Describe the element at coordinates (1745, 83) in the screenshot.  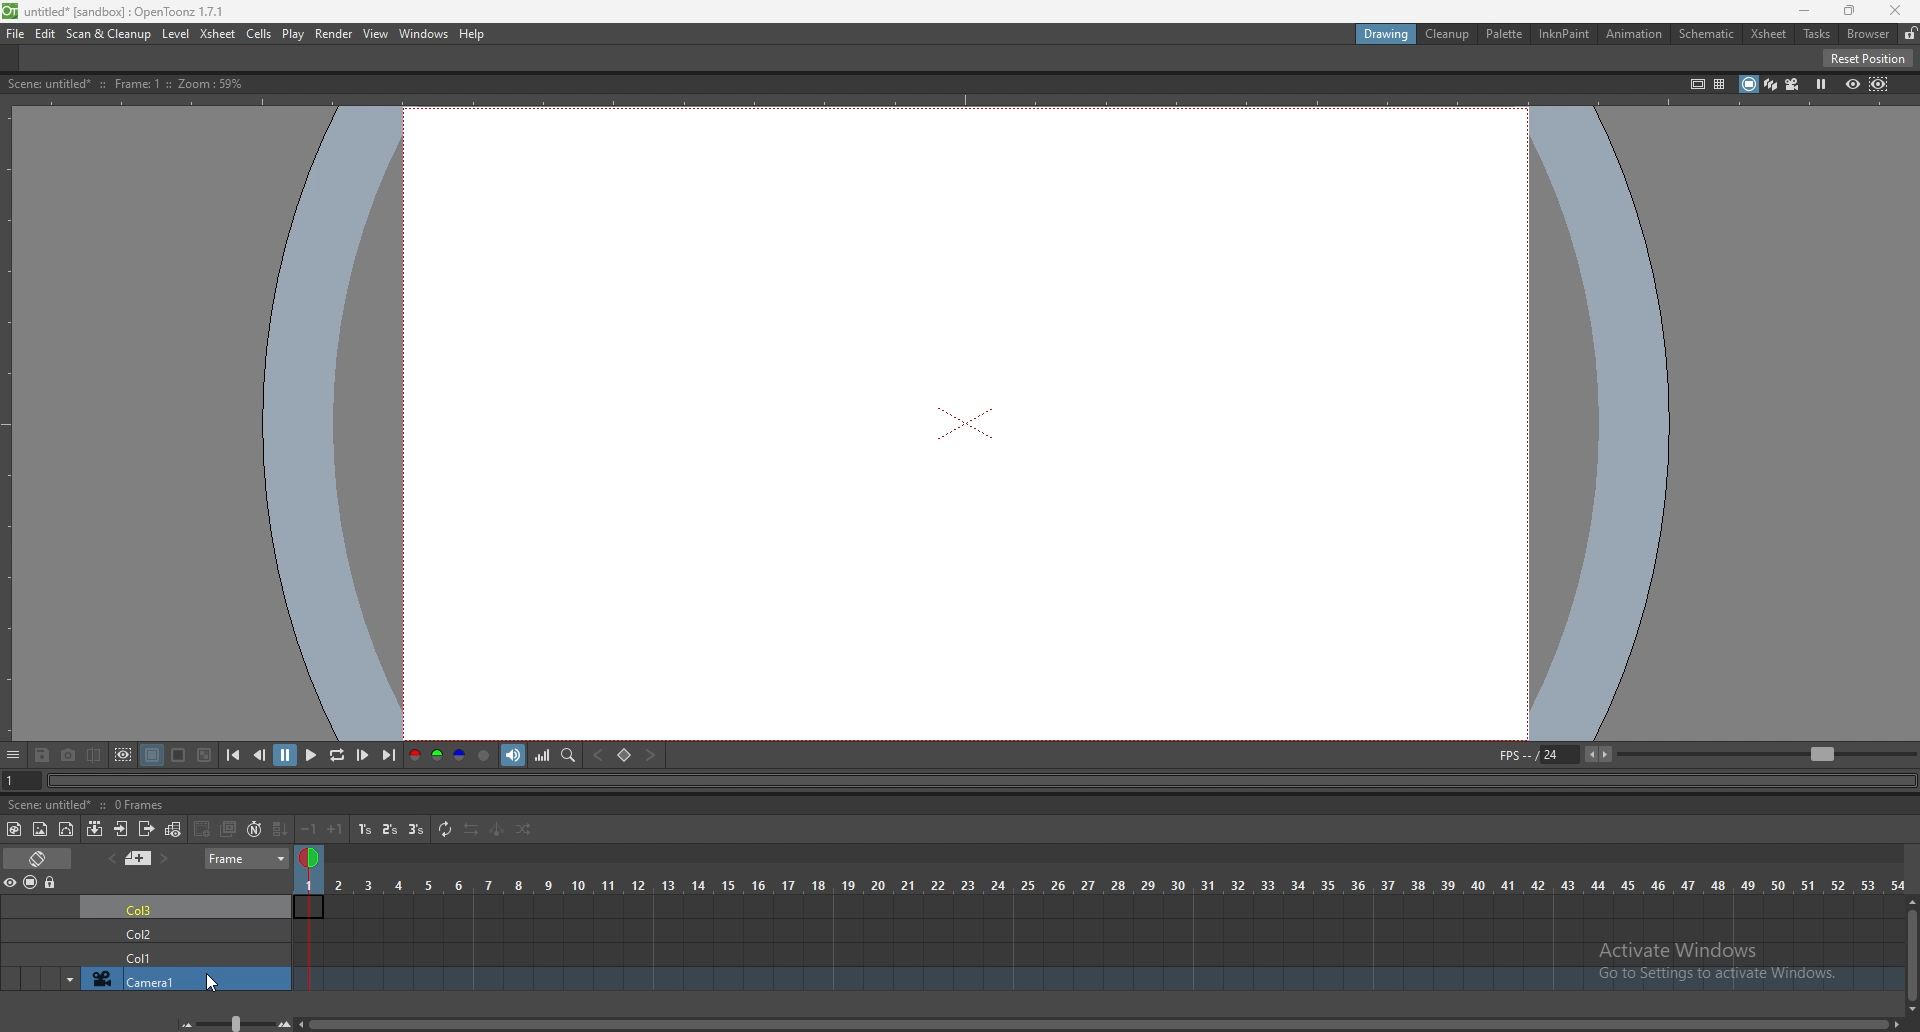
I see `camera stand view` at that location.